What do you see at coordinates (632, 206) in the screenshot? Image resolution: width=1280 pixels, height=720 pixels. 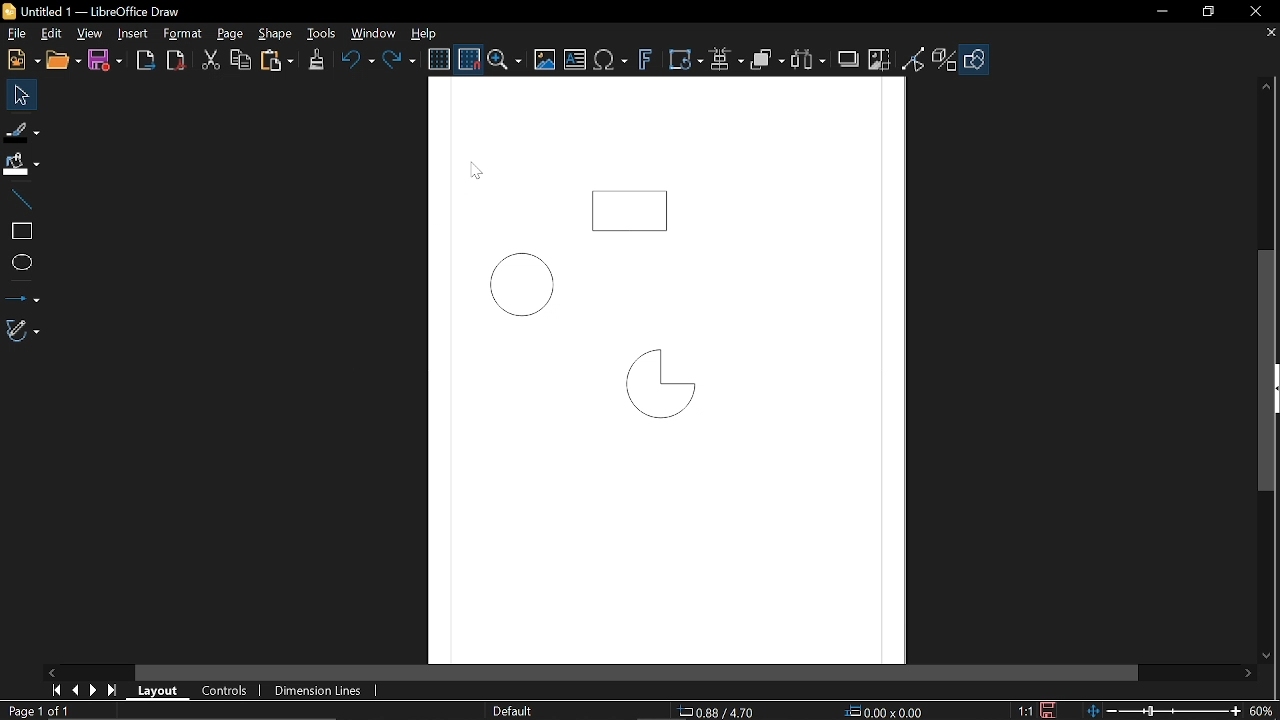 I see `Rectangle` at bounding box center [632, 206].